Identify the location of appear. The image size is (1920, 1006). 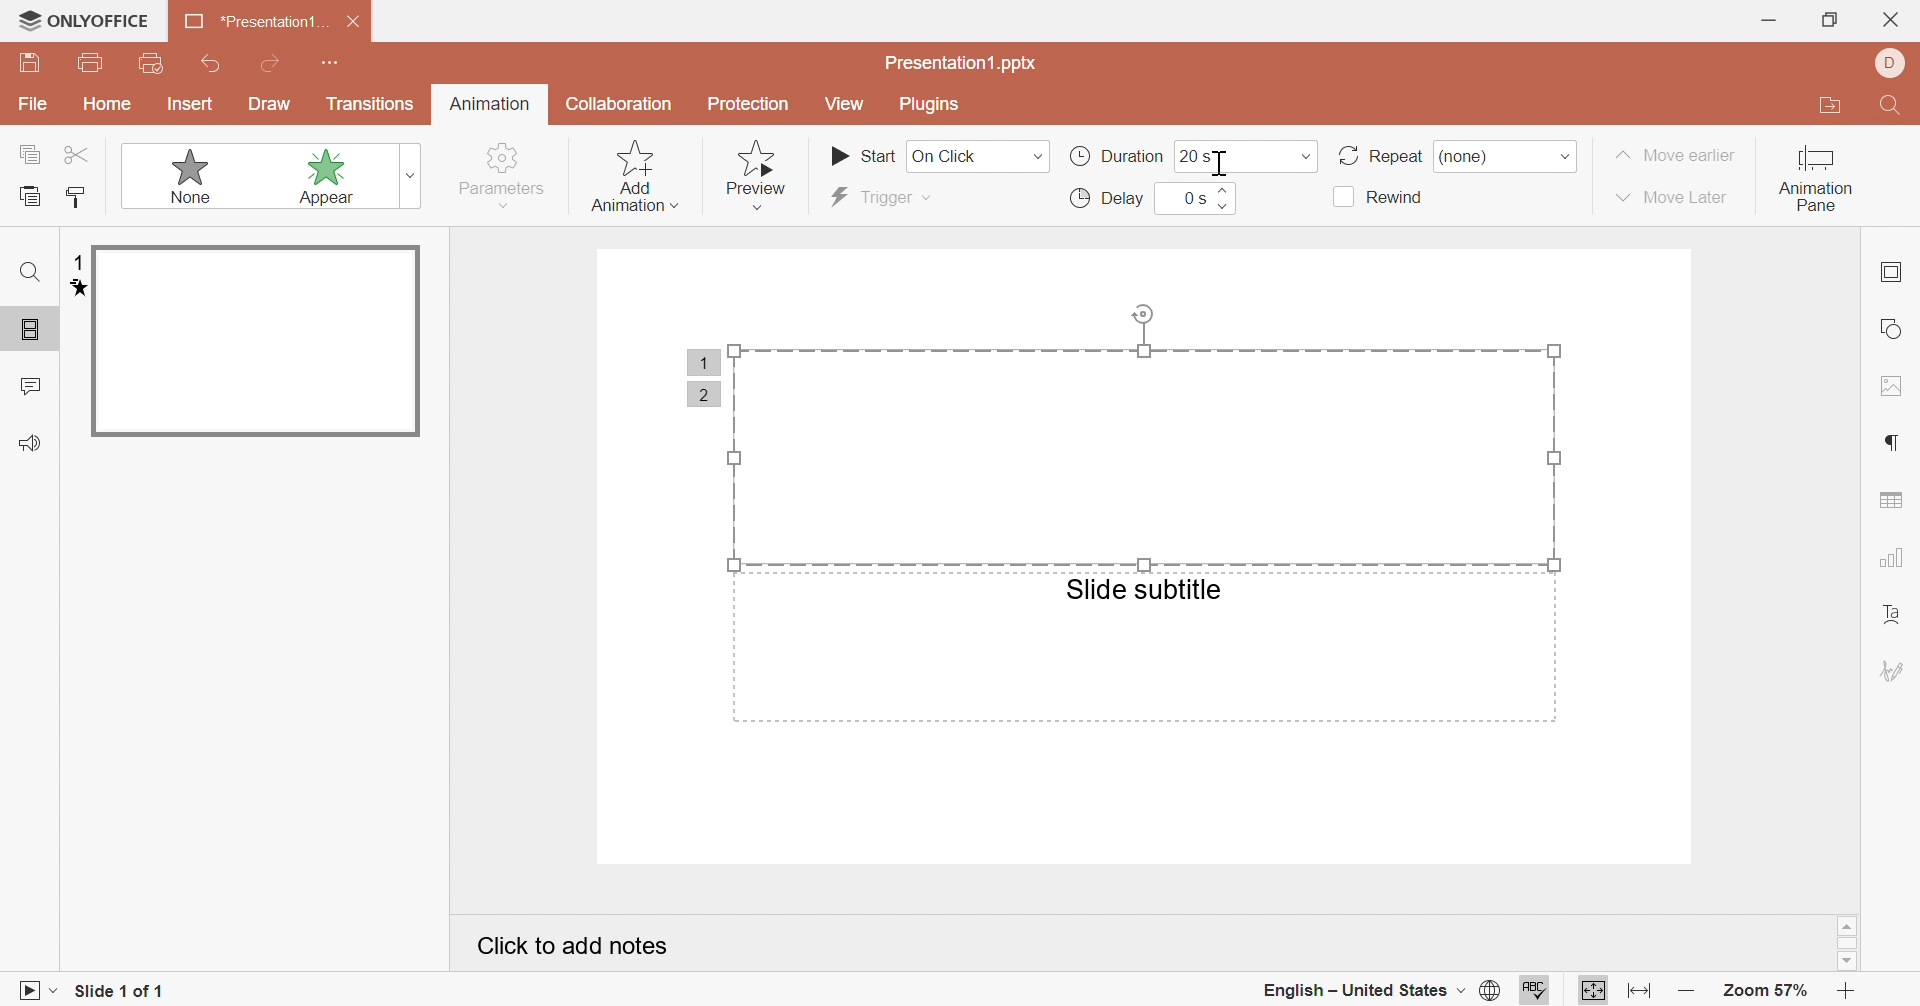
(306, 175).